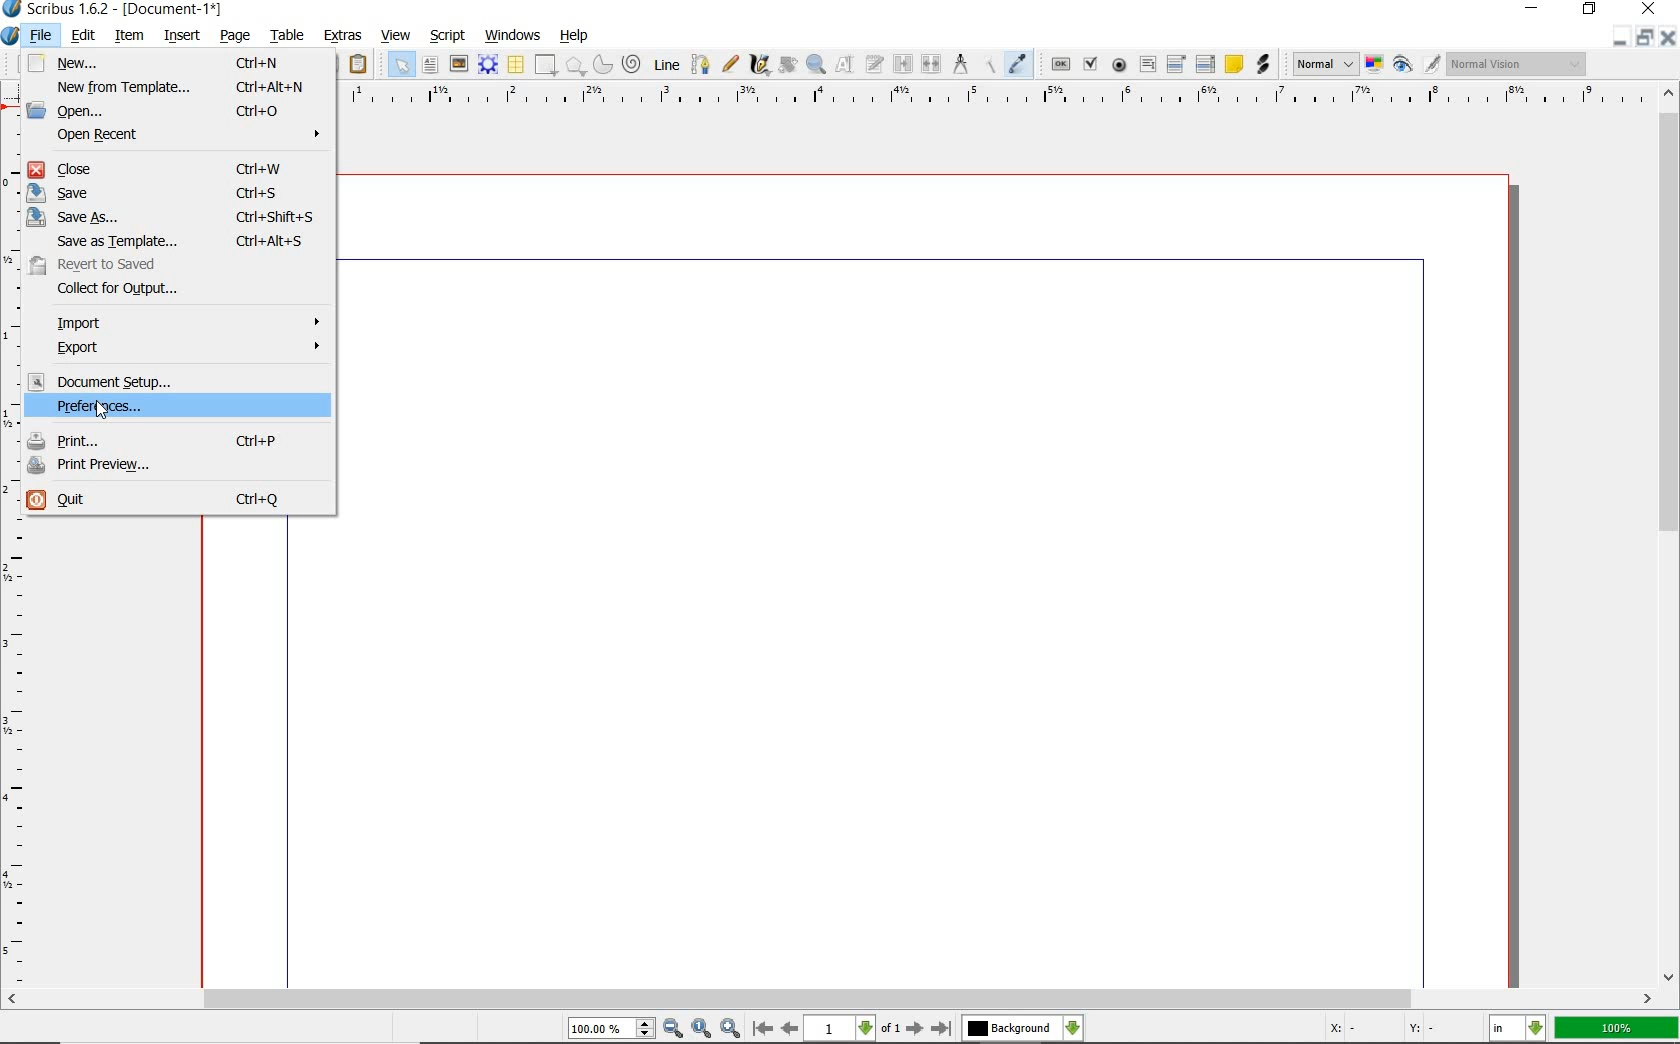 The image size is (1680, 1044). Describe the element at coordinates (1204, 65) in the screenshot. I see `pdf list box` at that location.